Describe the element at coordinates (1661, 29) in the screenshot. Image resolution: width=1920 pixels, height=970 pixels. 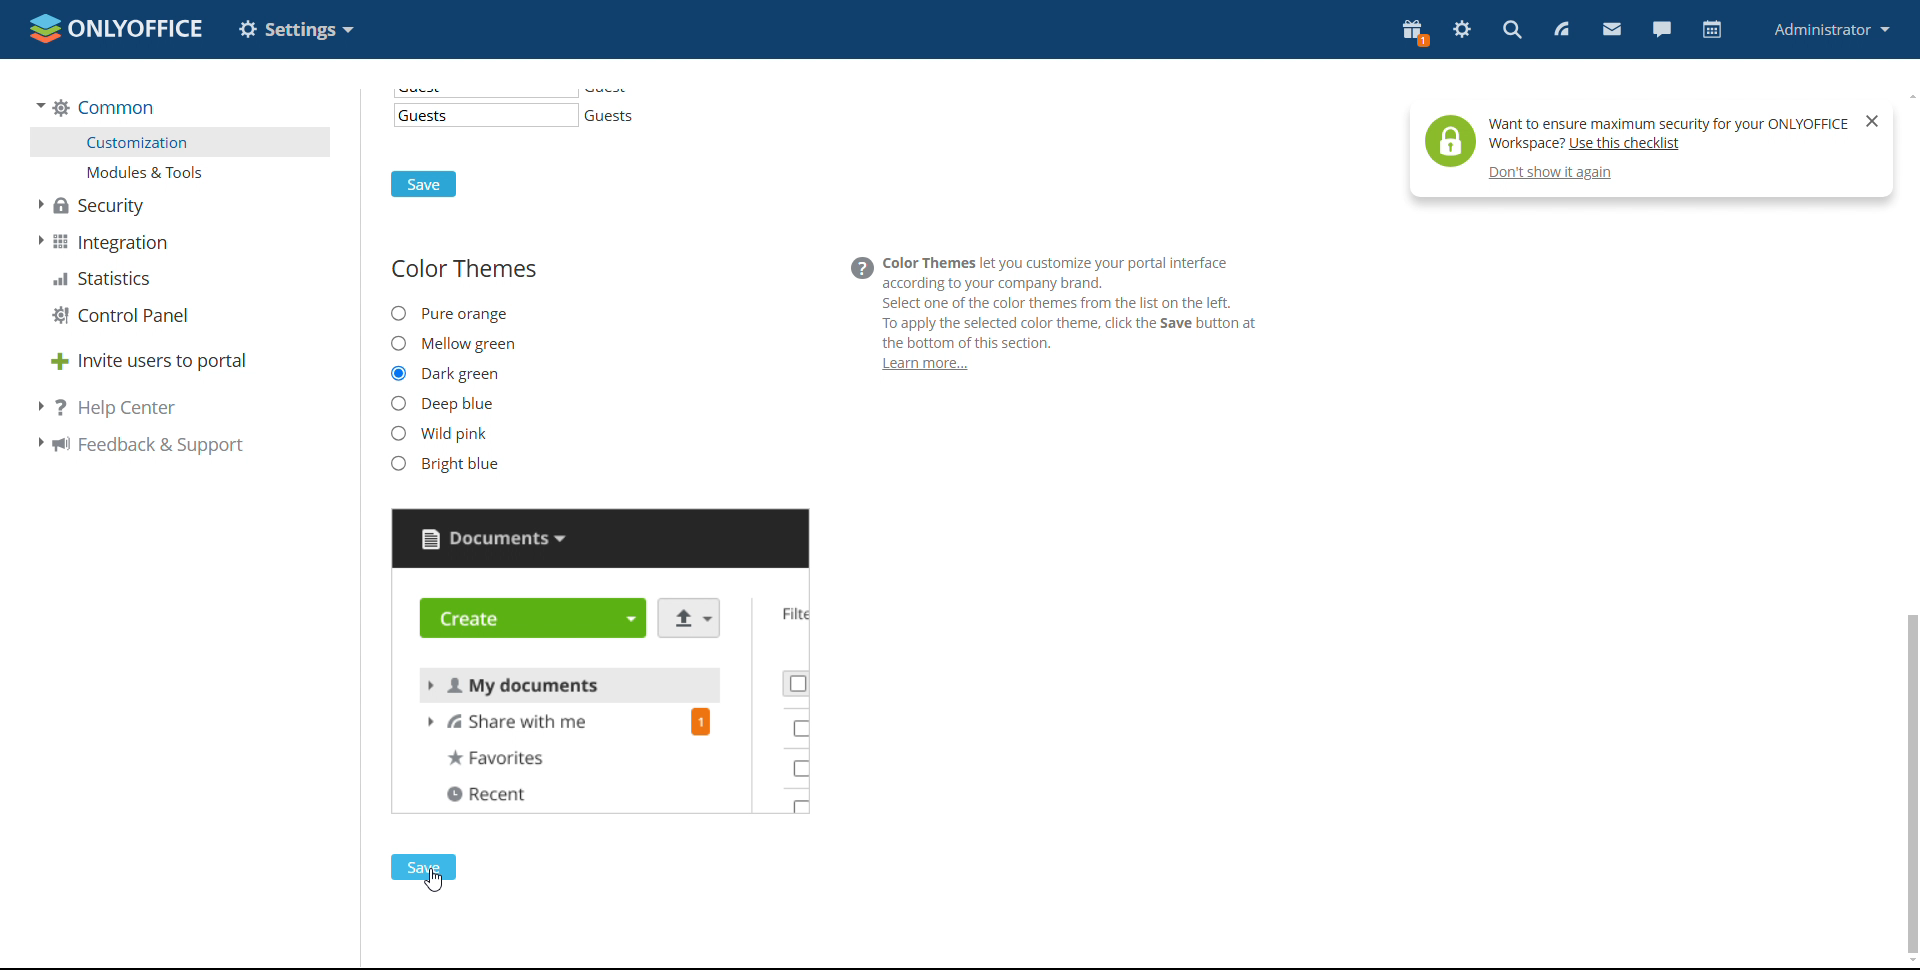
I see `chat` at that location.